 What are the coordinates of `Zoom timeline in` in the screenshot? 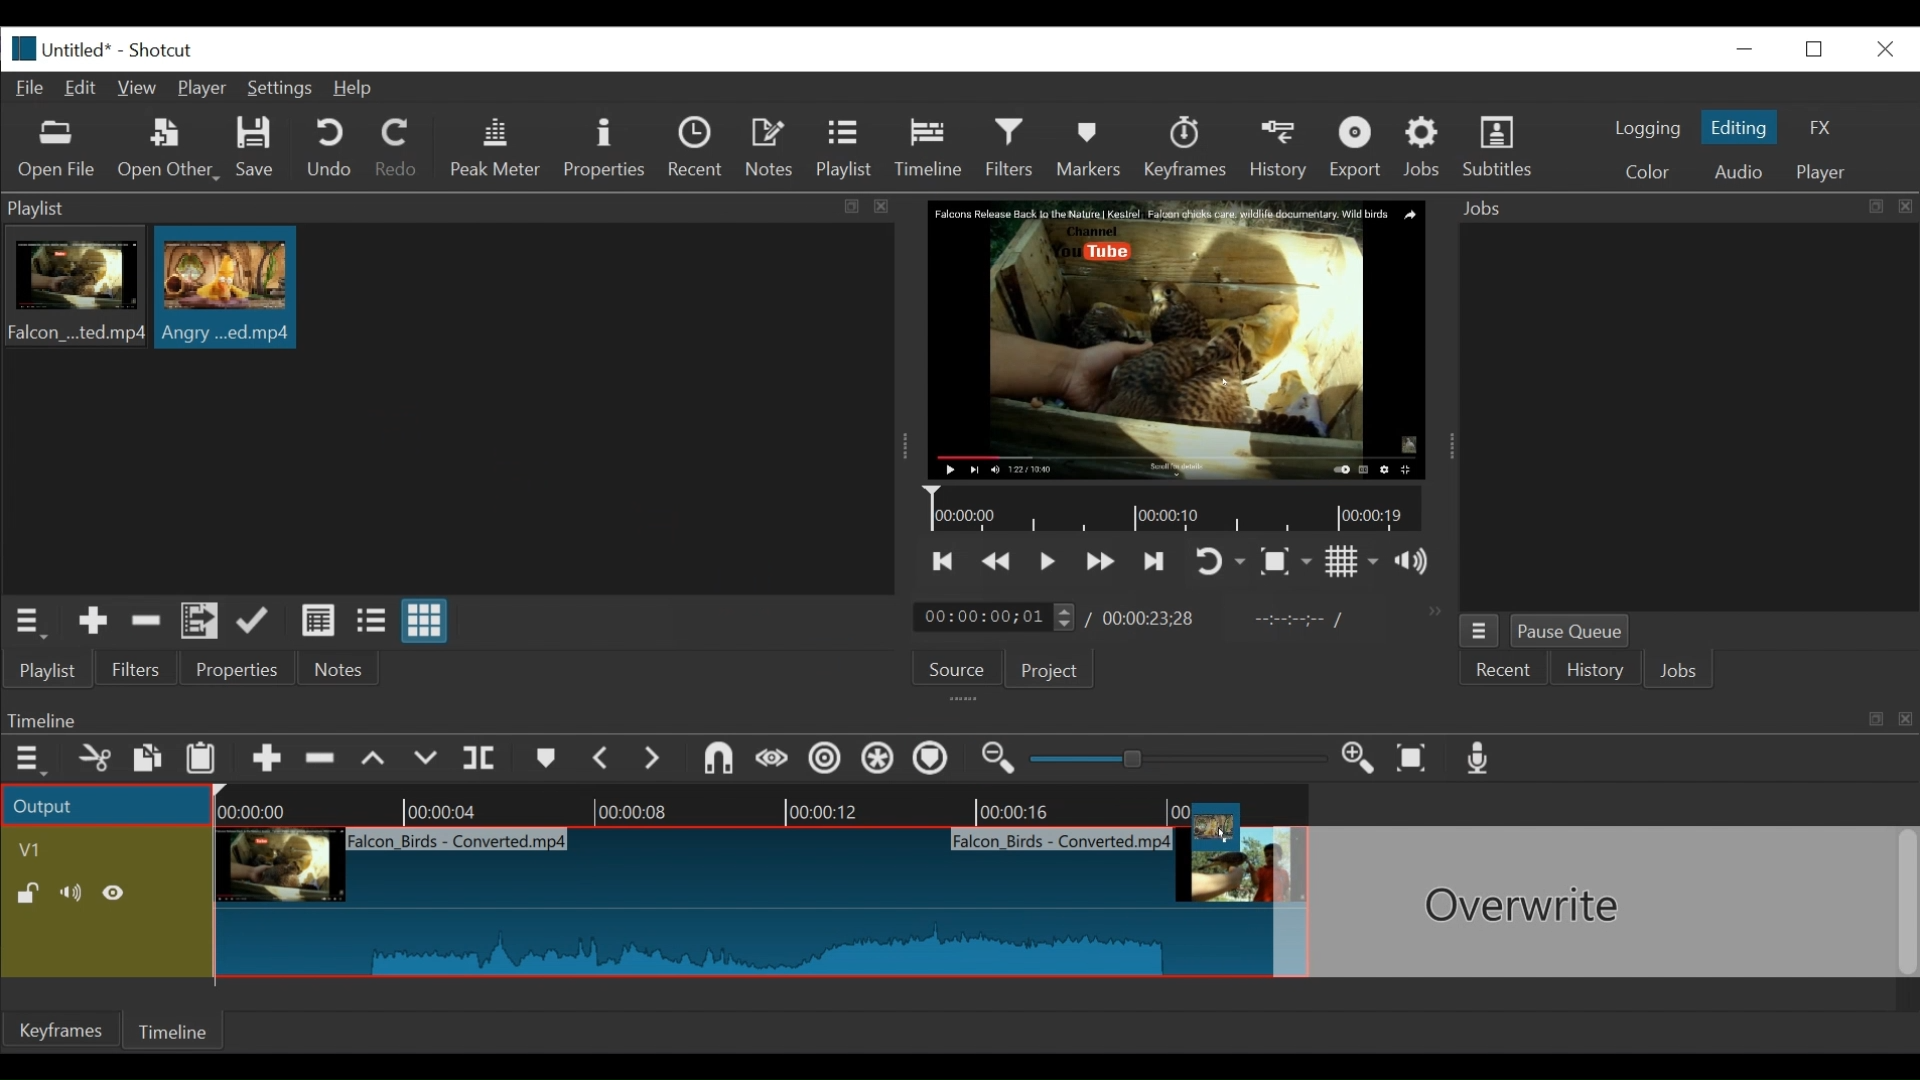 It's located at (995, 761).